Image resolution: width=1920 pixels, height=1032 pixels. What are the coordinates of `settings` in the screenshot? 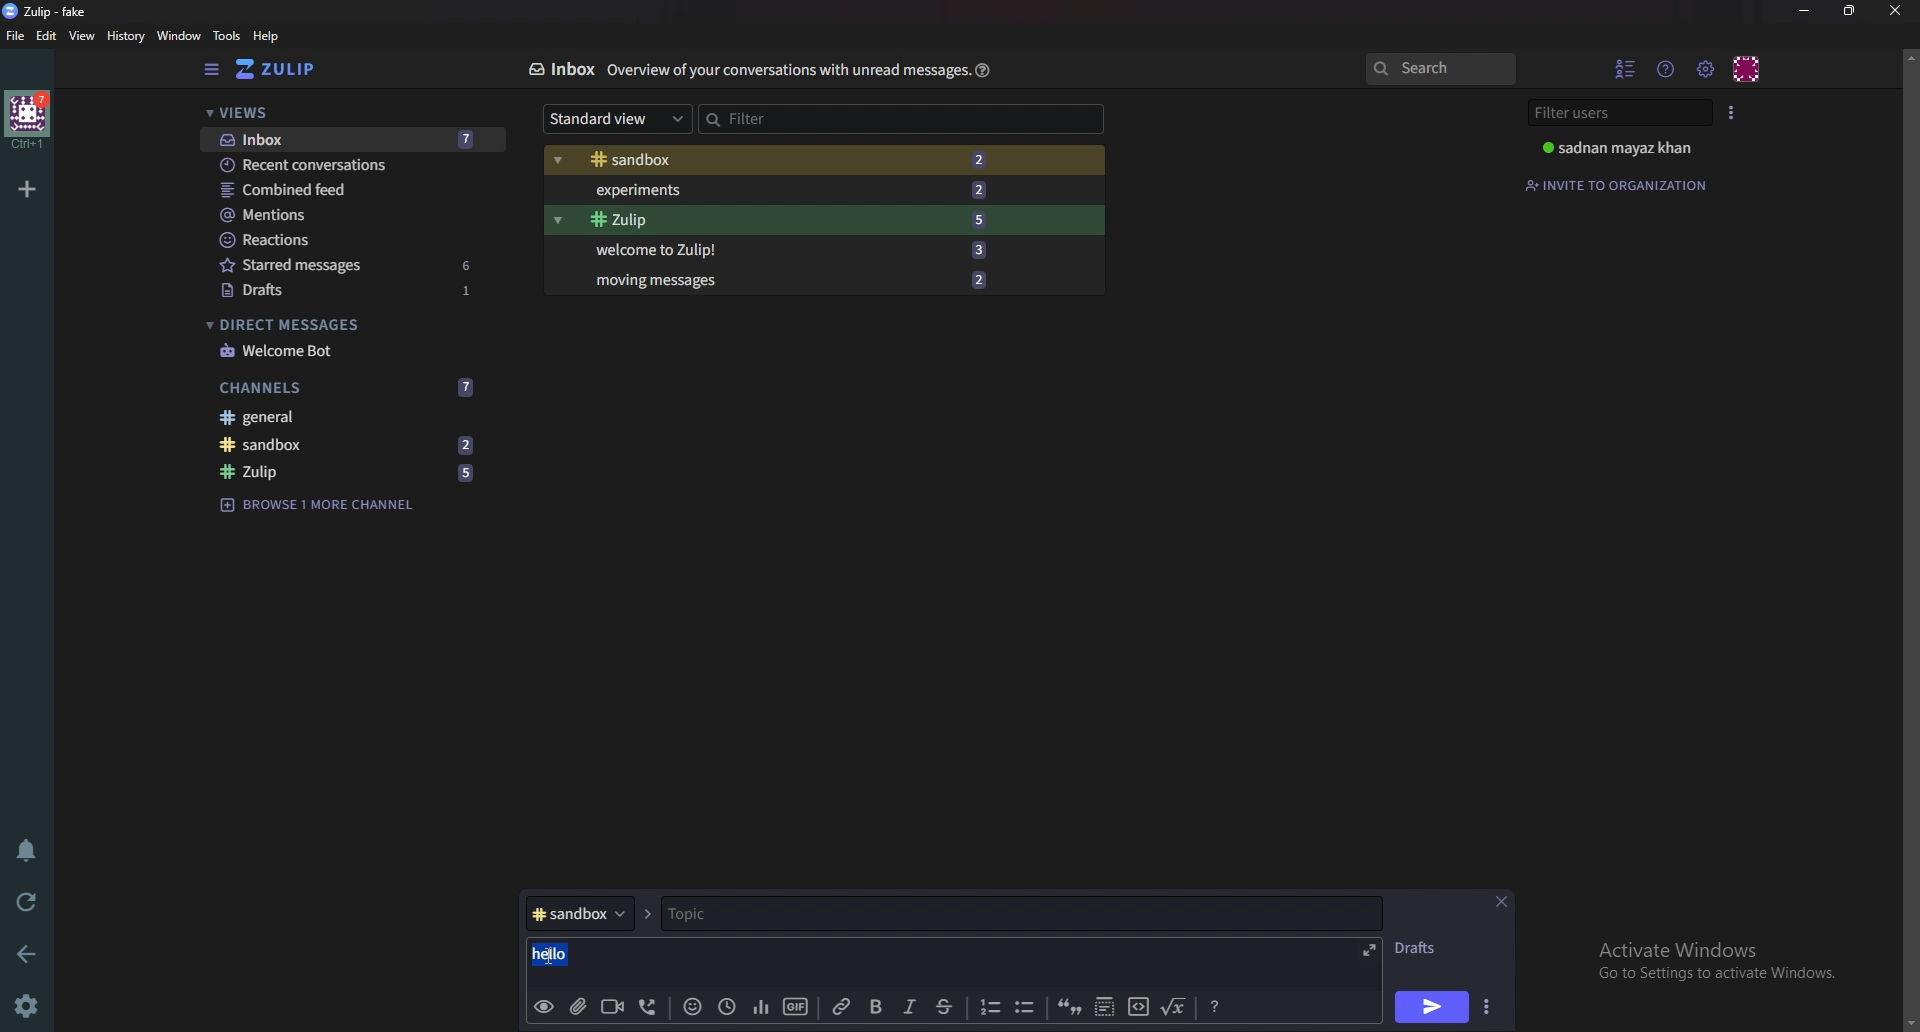 It's located at (29, 1007).